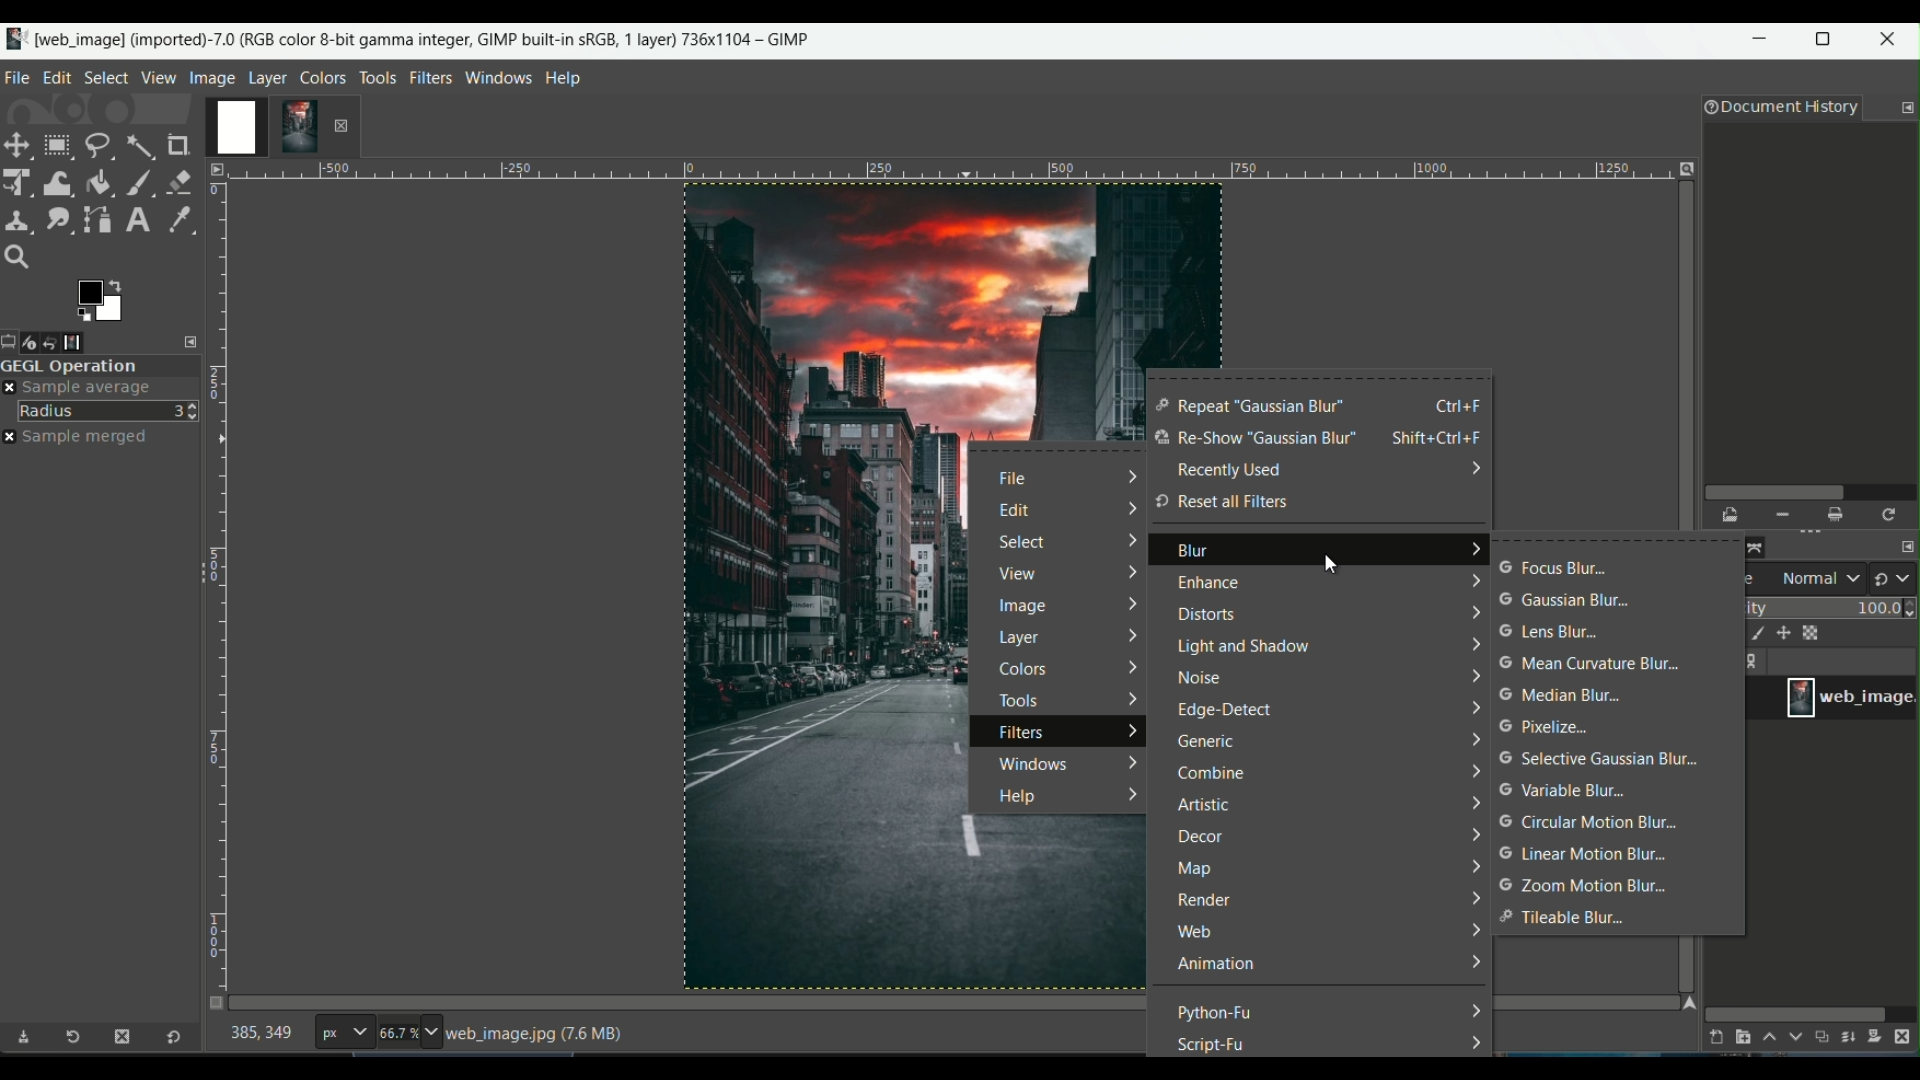 Image resolution: width=1920 pixels, height=1080 pixels. What do you see at coordinates (1831, 607) in the screenshot?
I see `opacity` at bounding box center [1831, 607].